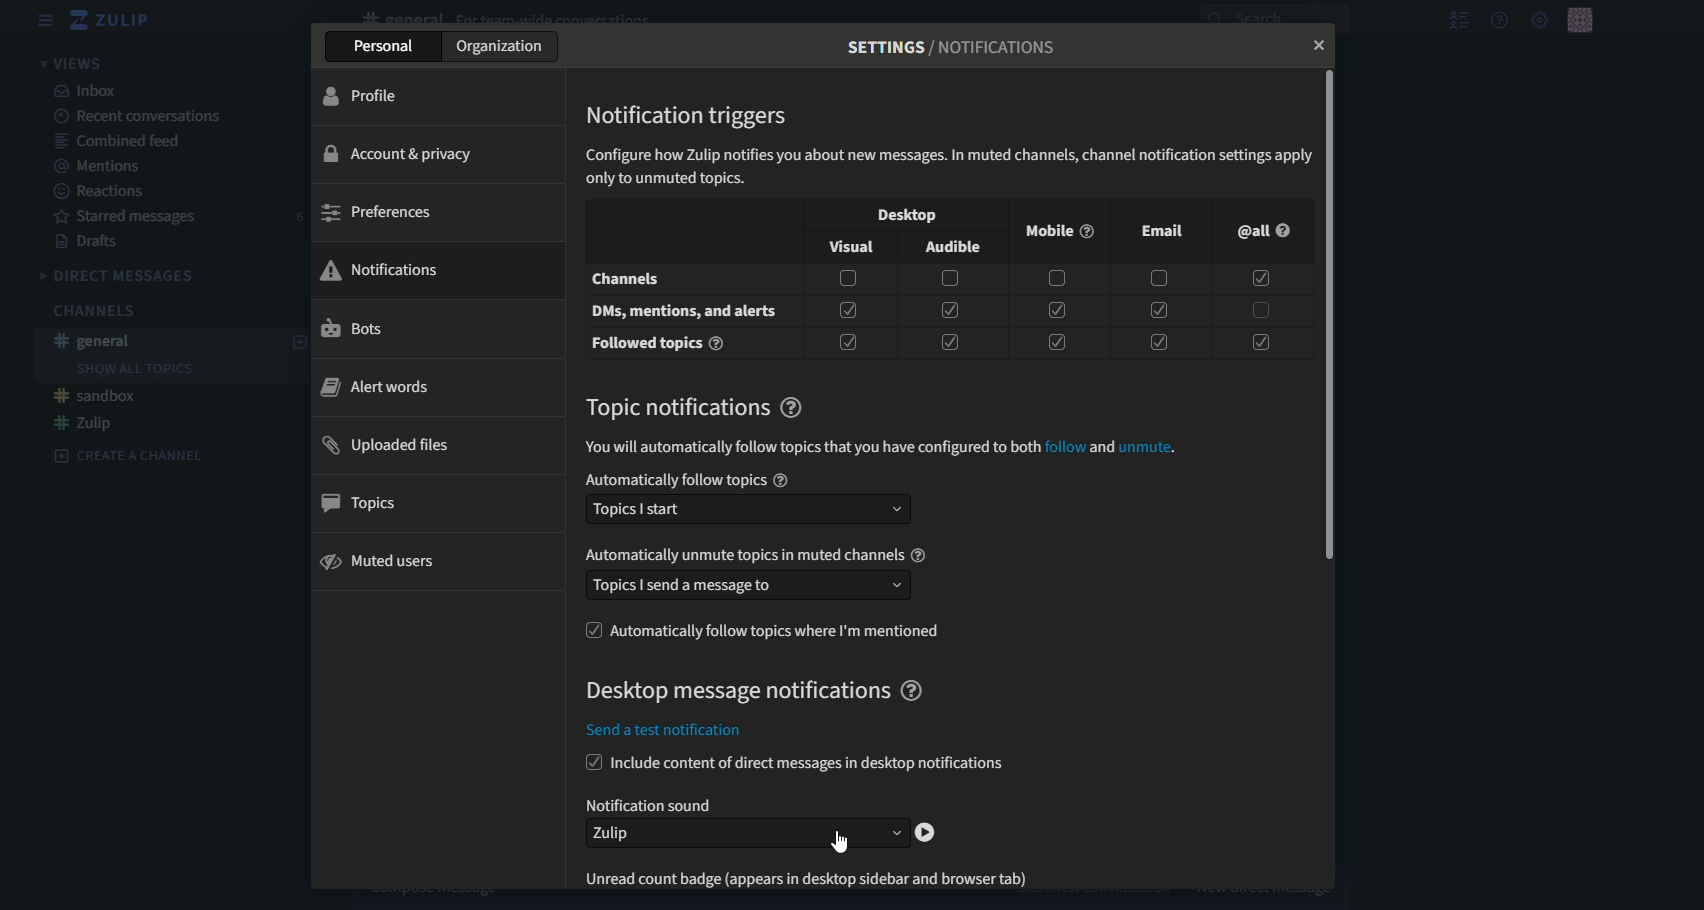  I want to click on unmute, so click(1145, 447).